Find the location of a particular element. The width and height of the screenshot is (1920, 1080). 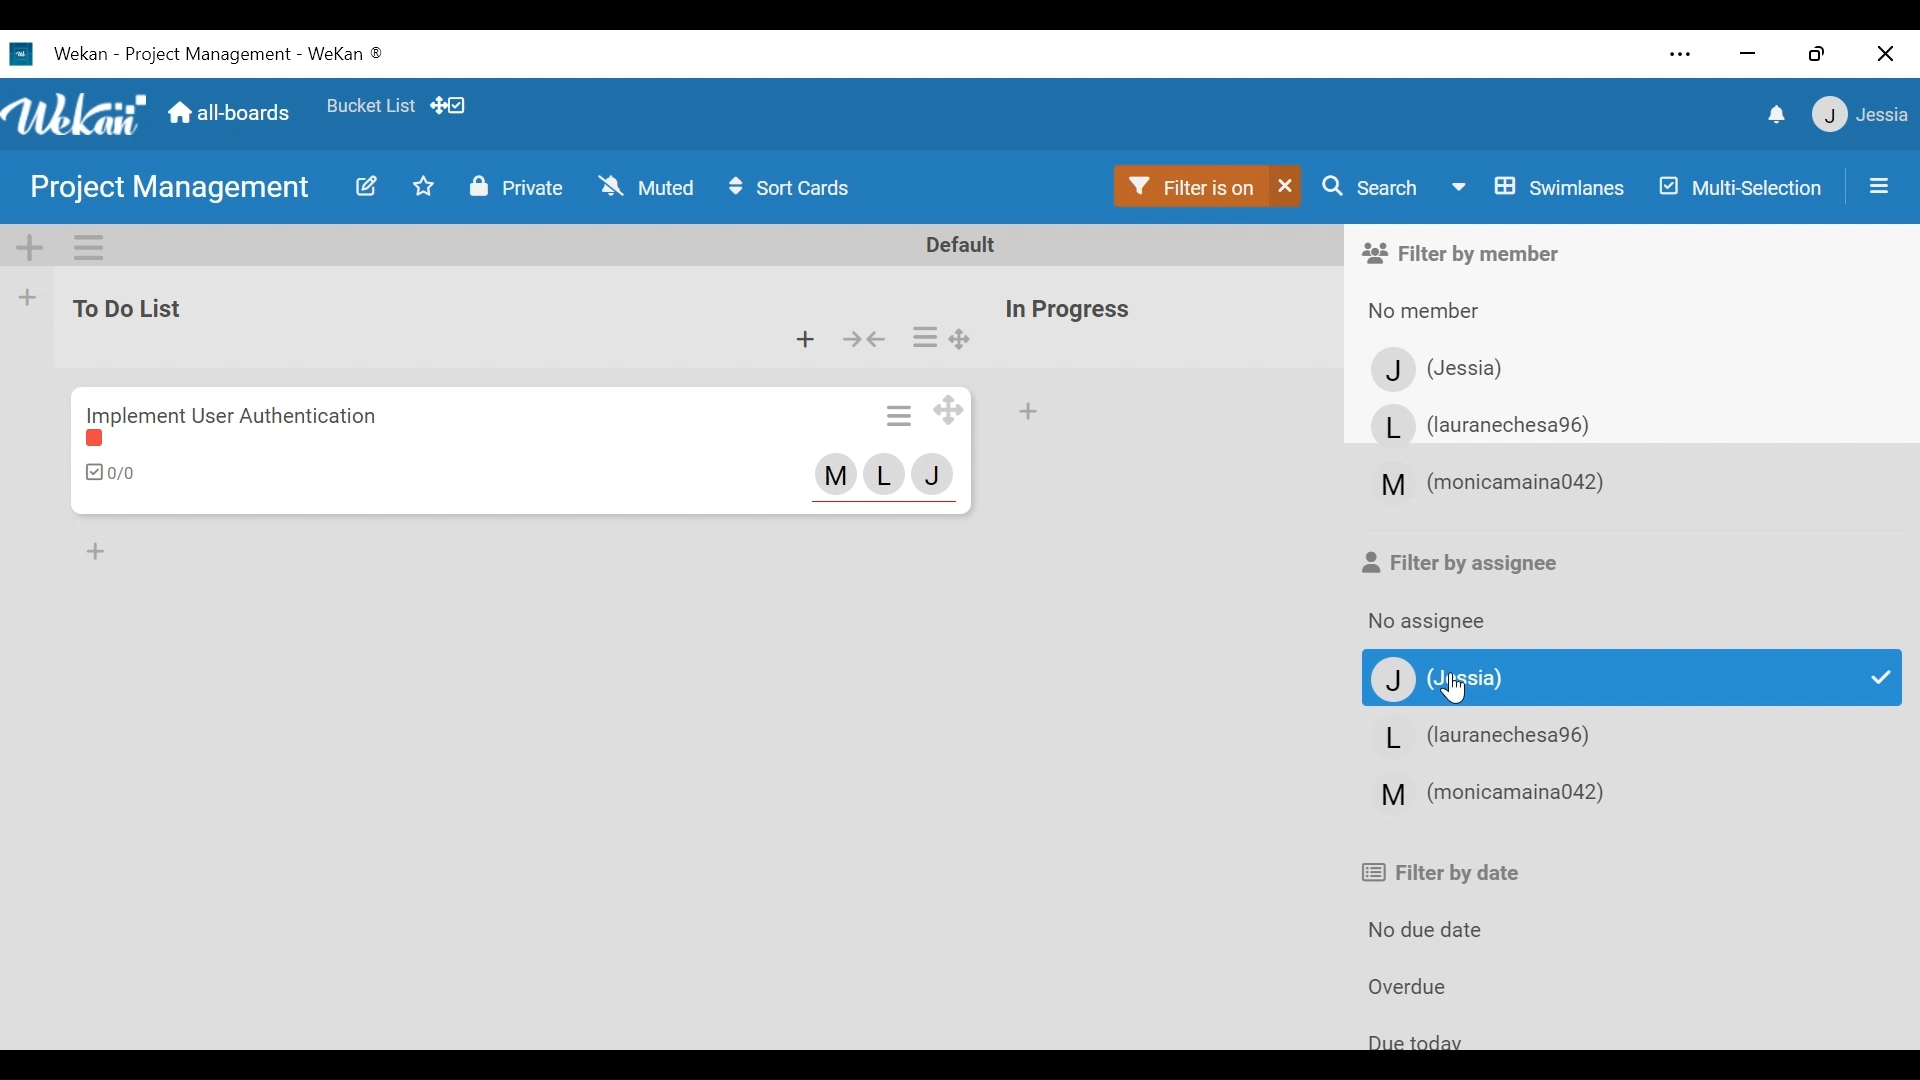

Wekan Logo is located at coordinates (77, 112).